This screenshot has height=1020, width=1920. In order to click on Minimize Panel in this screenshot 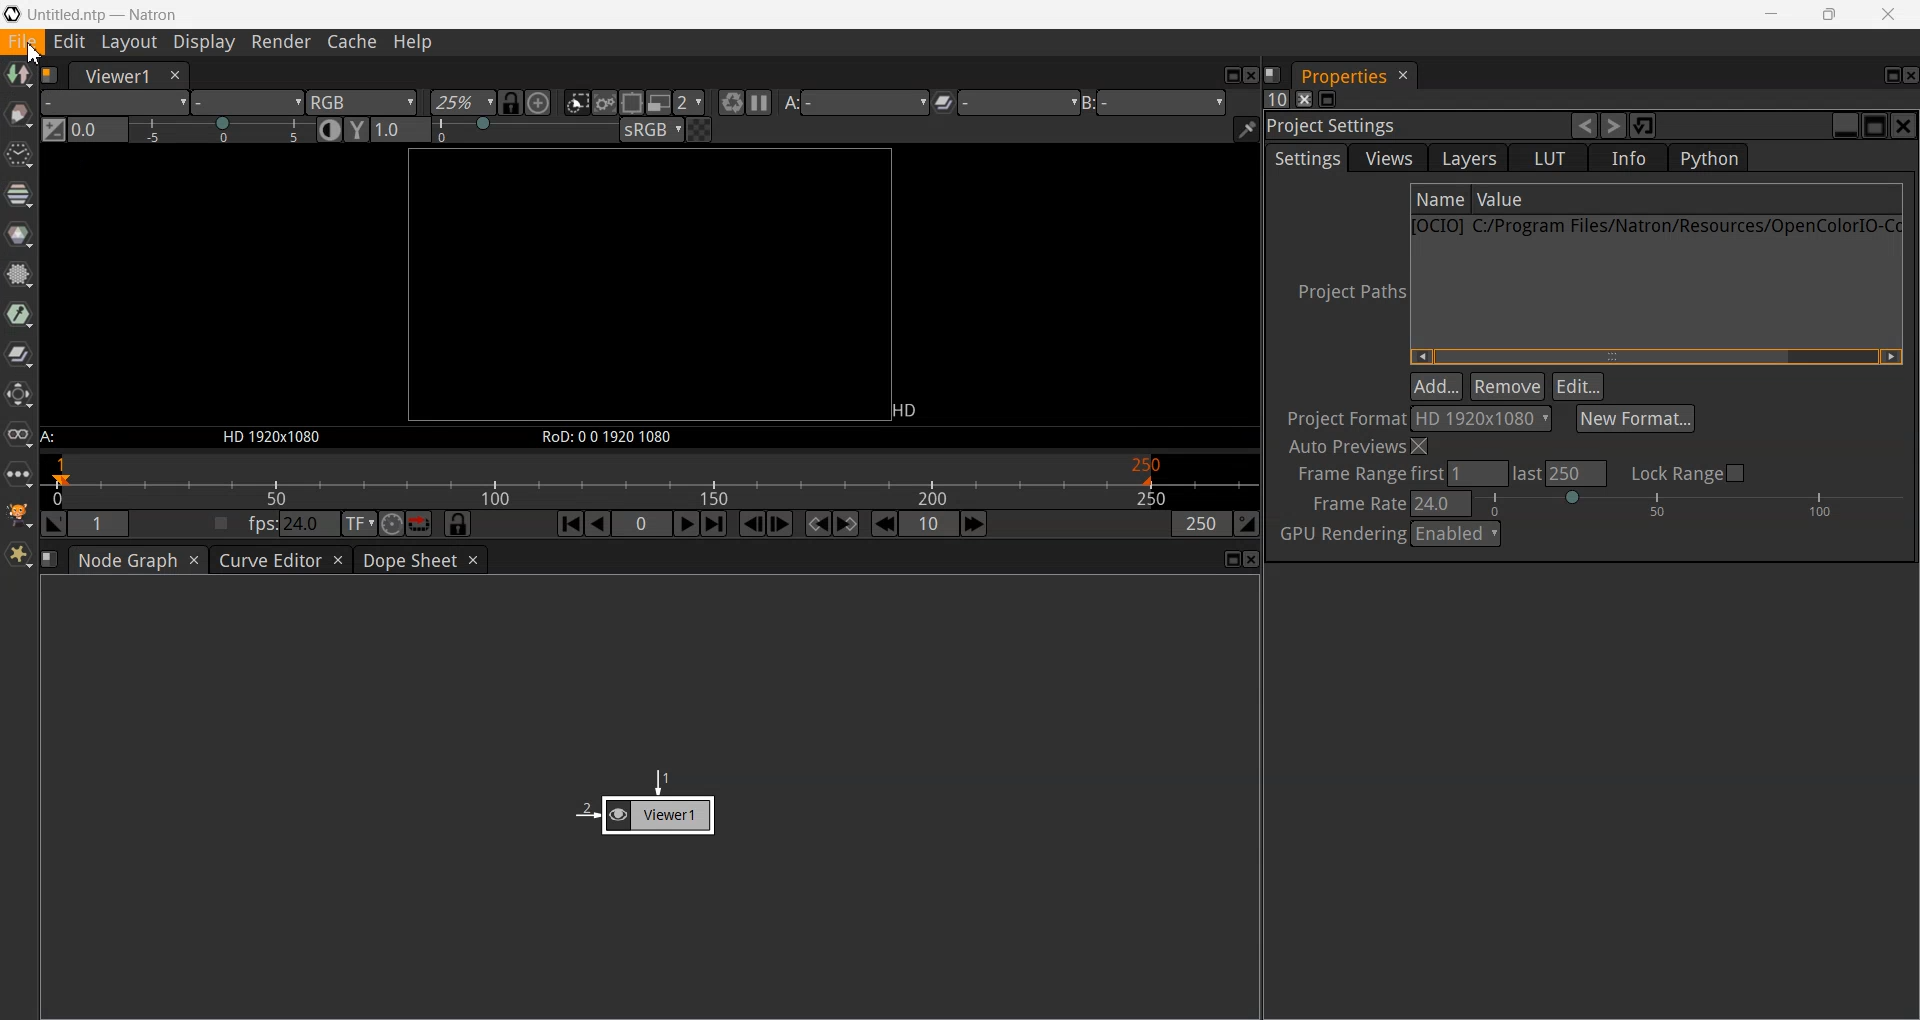, I will do `click(1328, 99)`.